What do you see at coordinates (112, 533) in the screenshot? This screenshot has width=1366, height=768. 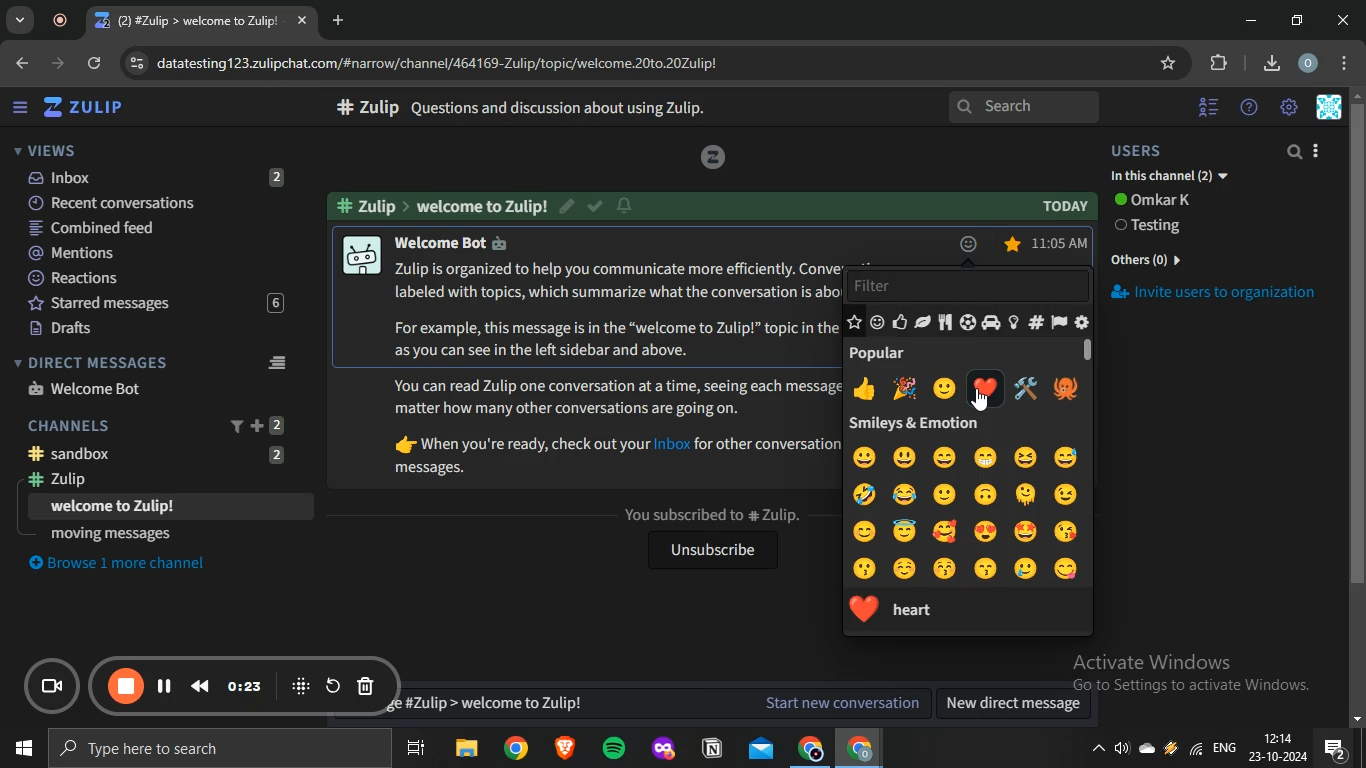 I see `moving messages` at bounding box center [112, 533].